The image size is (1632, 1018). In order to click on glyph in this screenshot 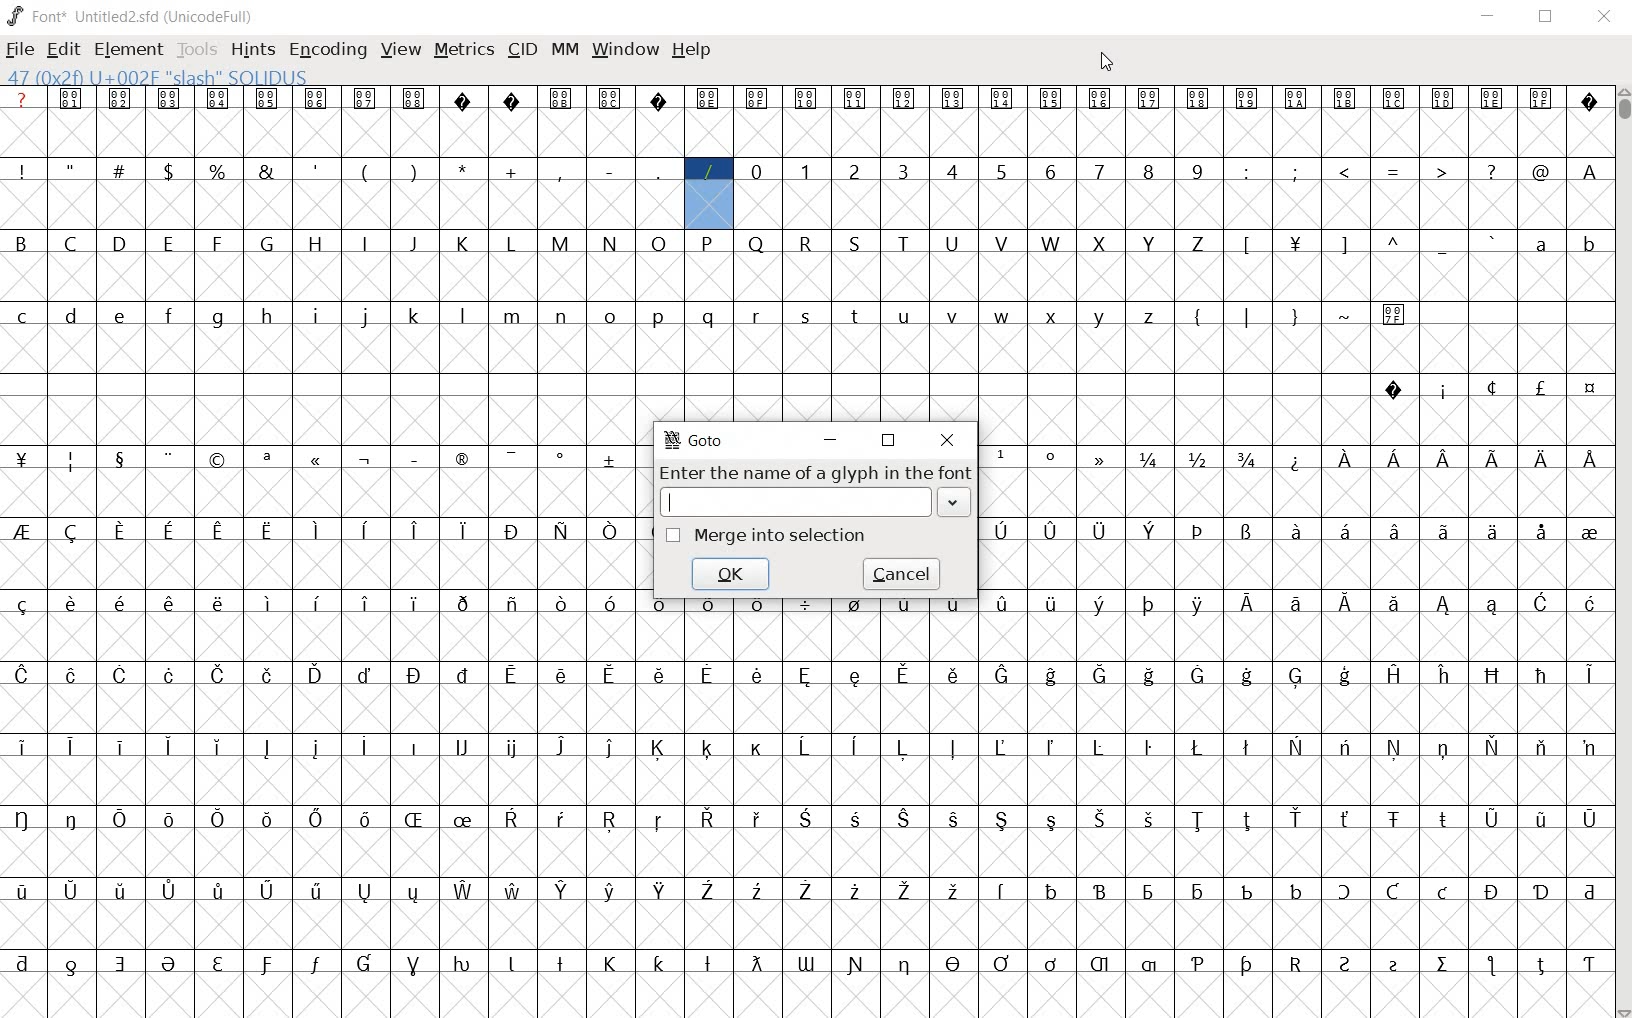, I will do `click(1053, 891)`.